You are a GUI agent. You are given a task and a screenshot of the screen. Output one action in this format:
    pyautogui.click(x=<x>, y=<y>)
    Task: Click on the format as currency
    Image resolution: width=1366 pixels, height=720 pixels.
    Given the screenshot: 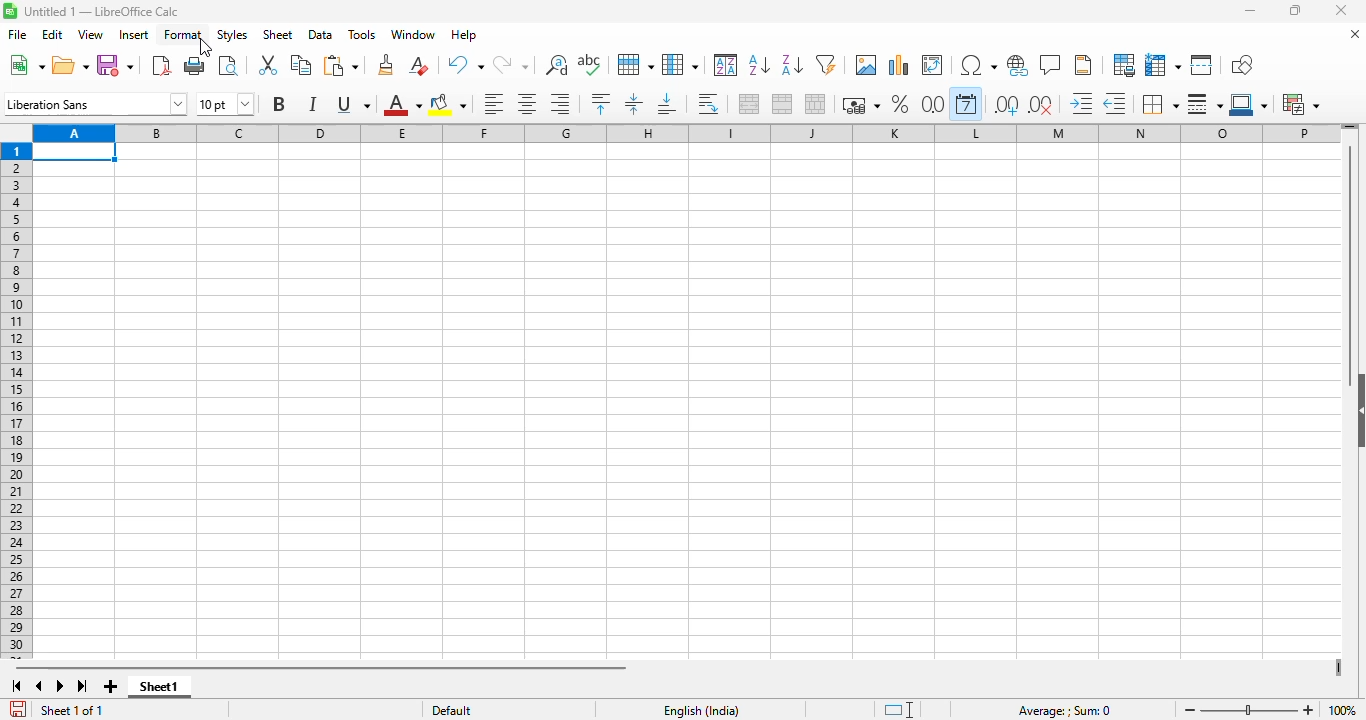 What is the action you would take?
    pyautogui.click(x=860, y=105)
    